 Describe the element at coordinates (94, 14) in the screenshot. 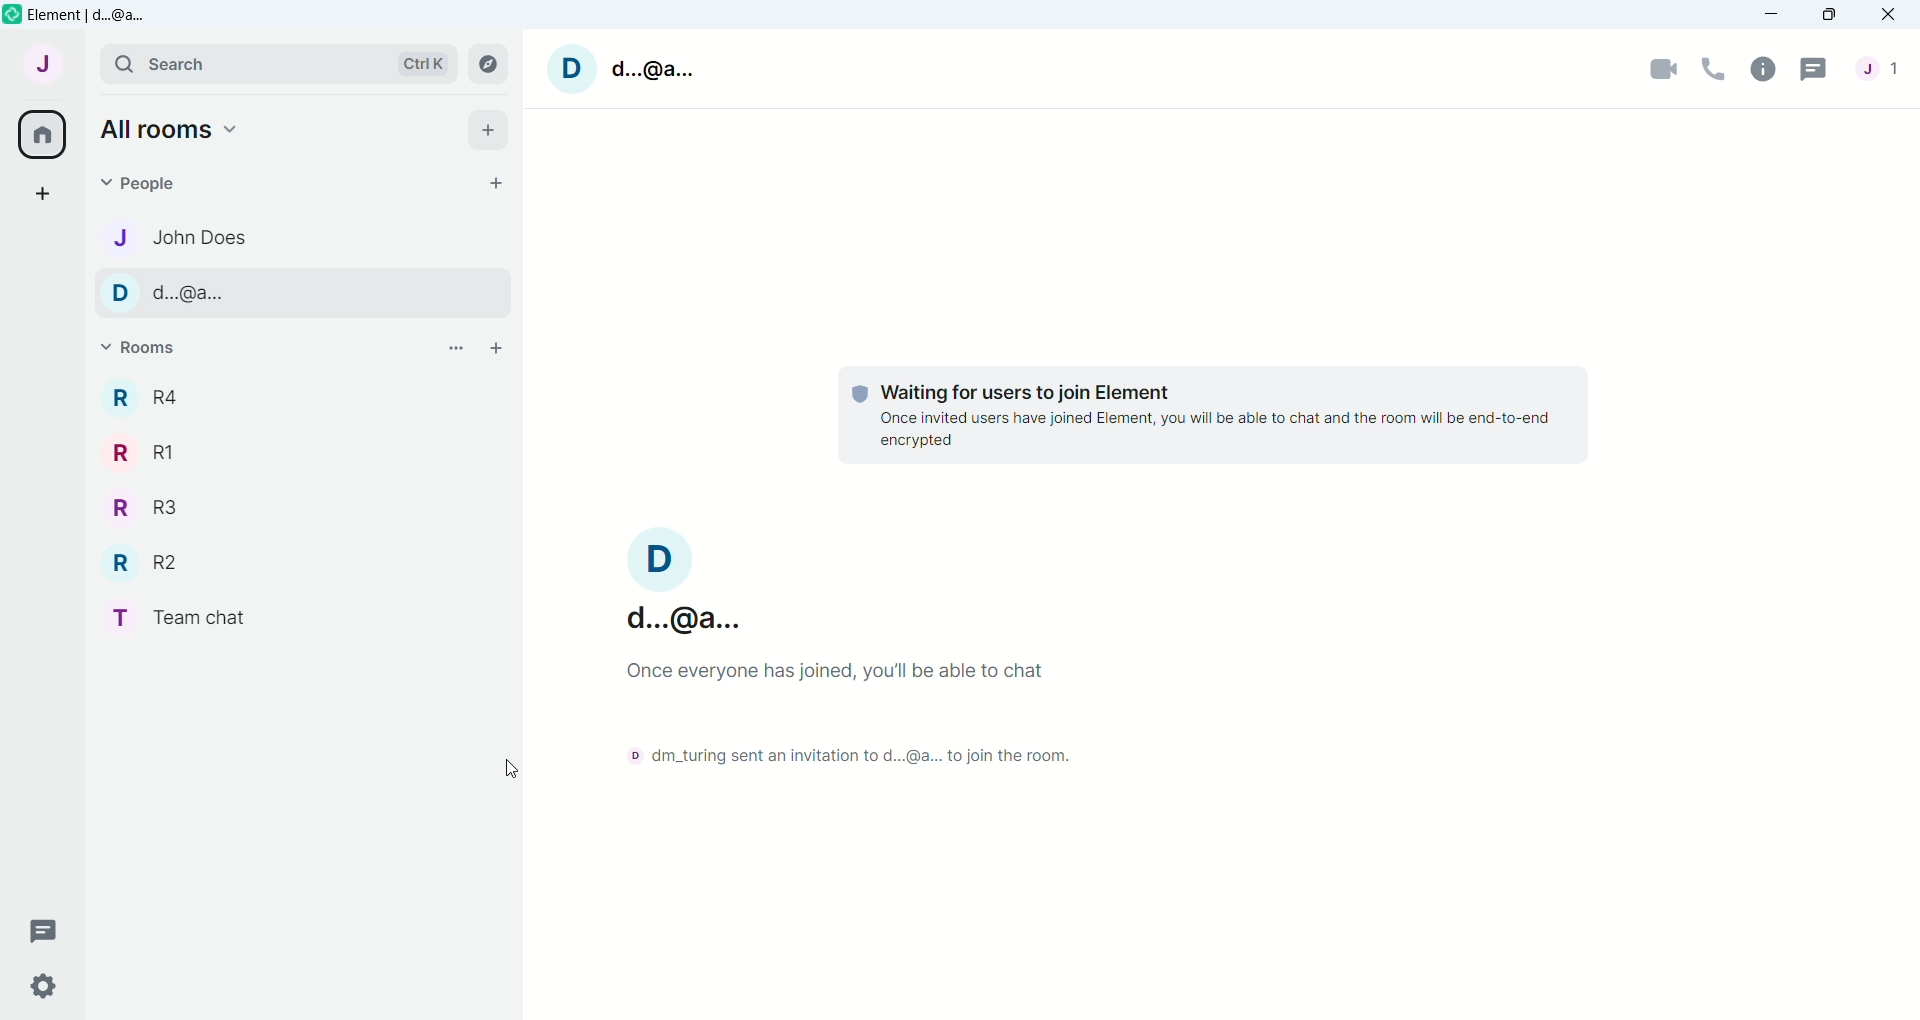

I see `Element` at that location.